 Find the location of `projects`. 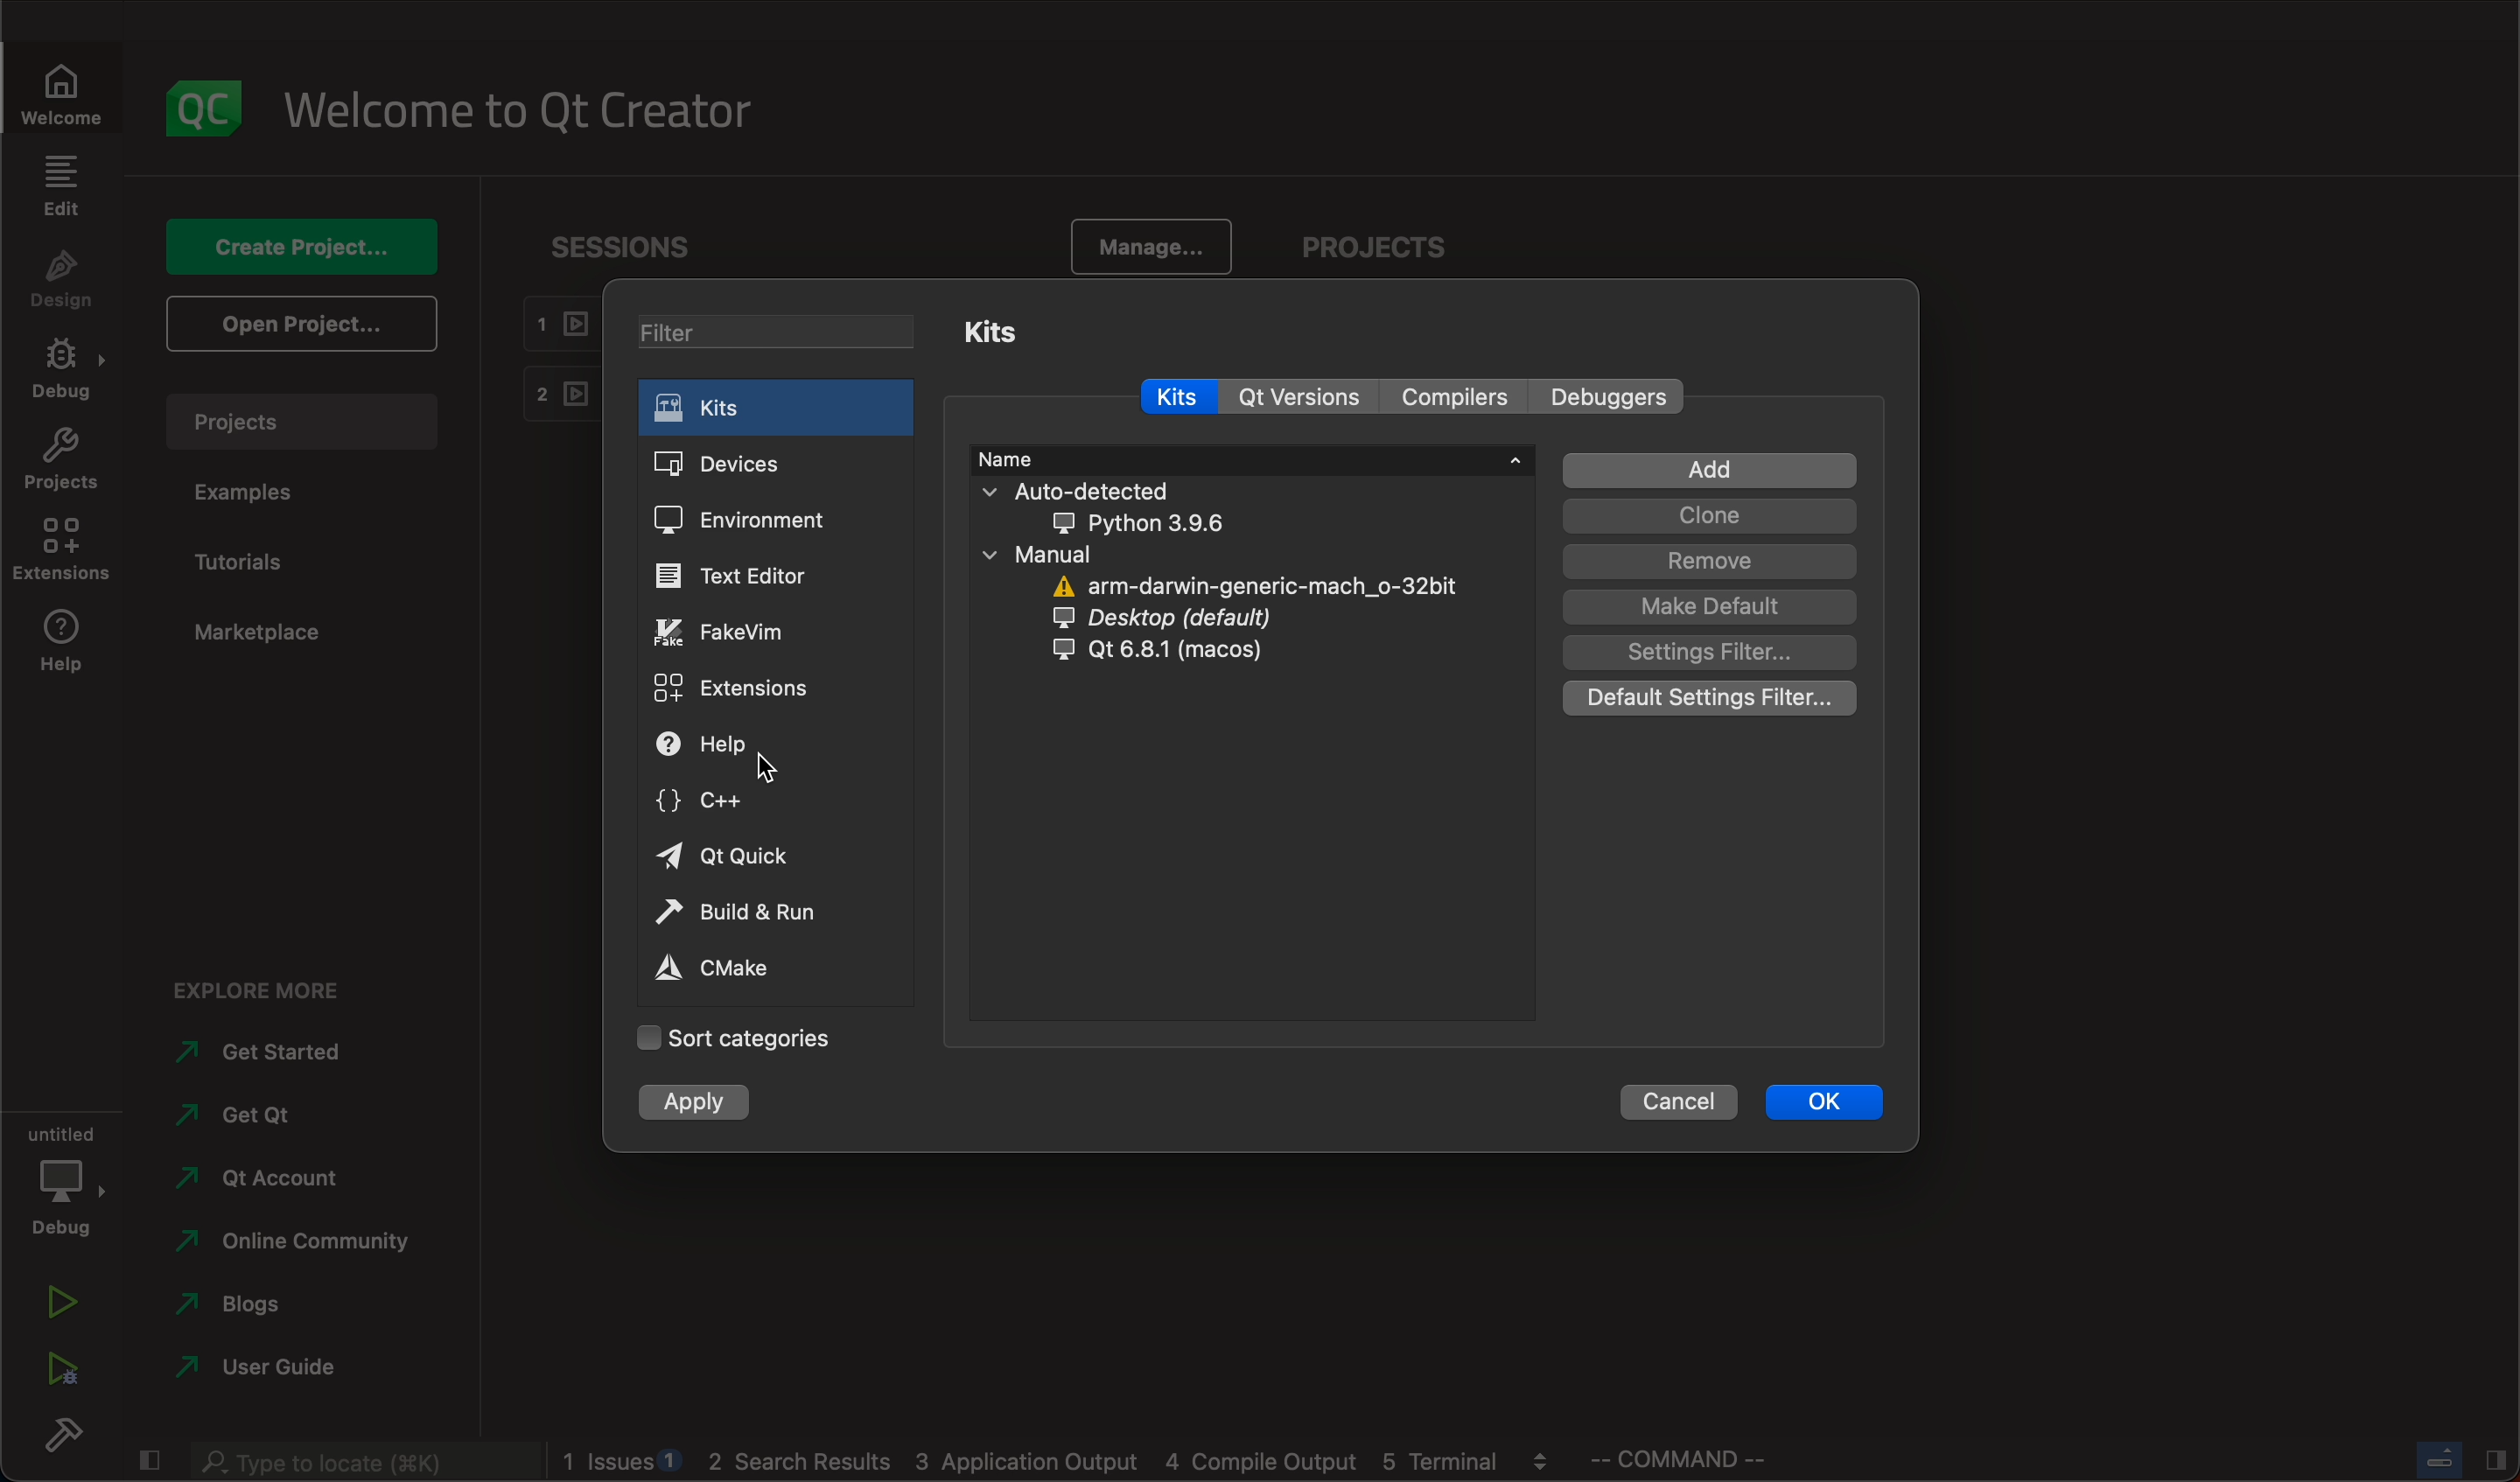

projects is located at coordinates (1390, 249).